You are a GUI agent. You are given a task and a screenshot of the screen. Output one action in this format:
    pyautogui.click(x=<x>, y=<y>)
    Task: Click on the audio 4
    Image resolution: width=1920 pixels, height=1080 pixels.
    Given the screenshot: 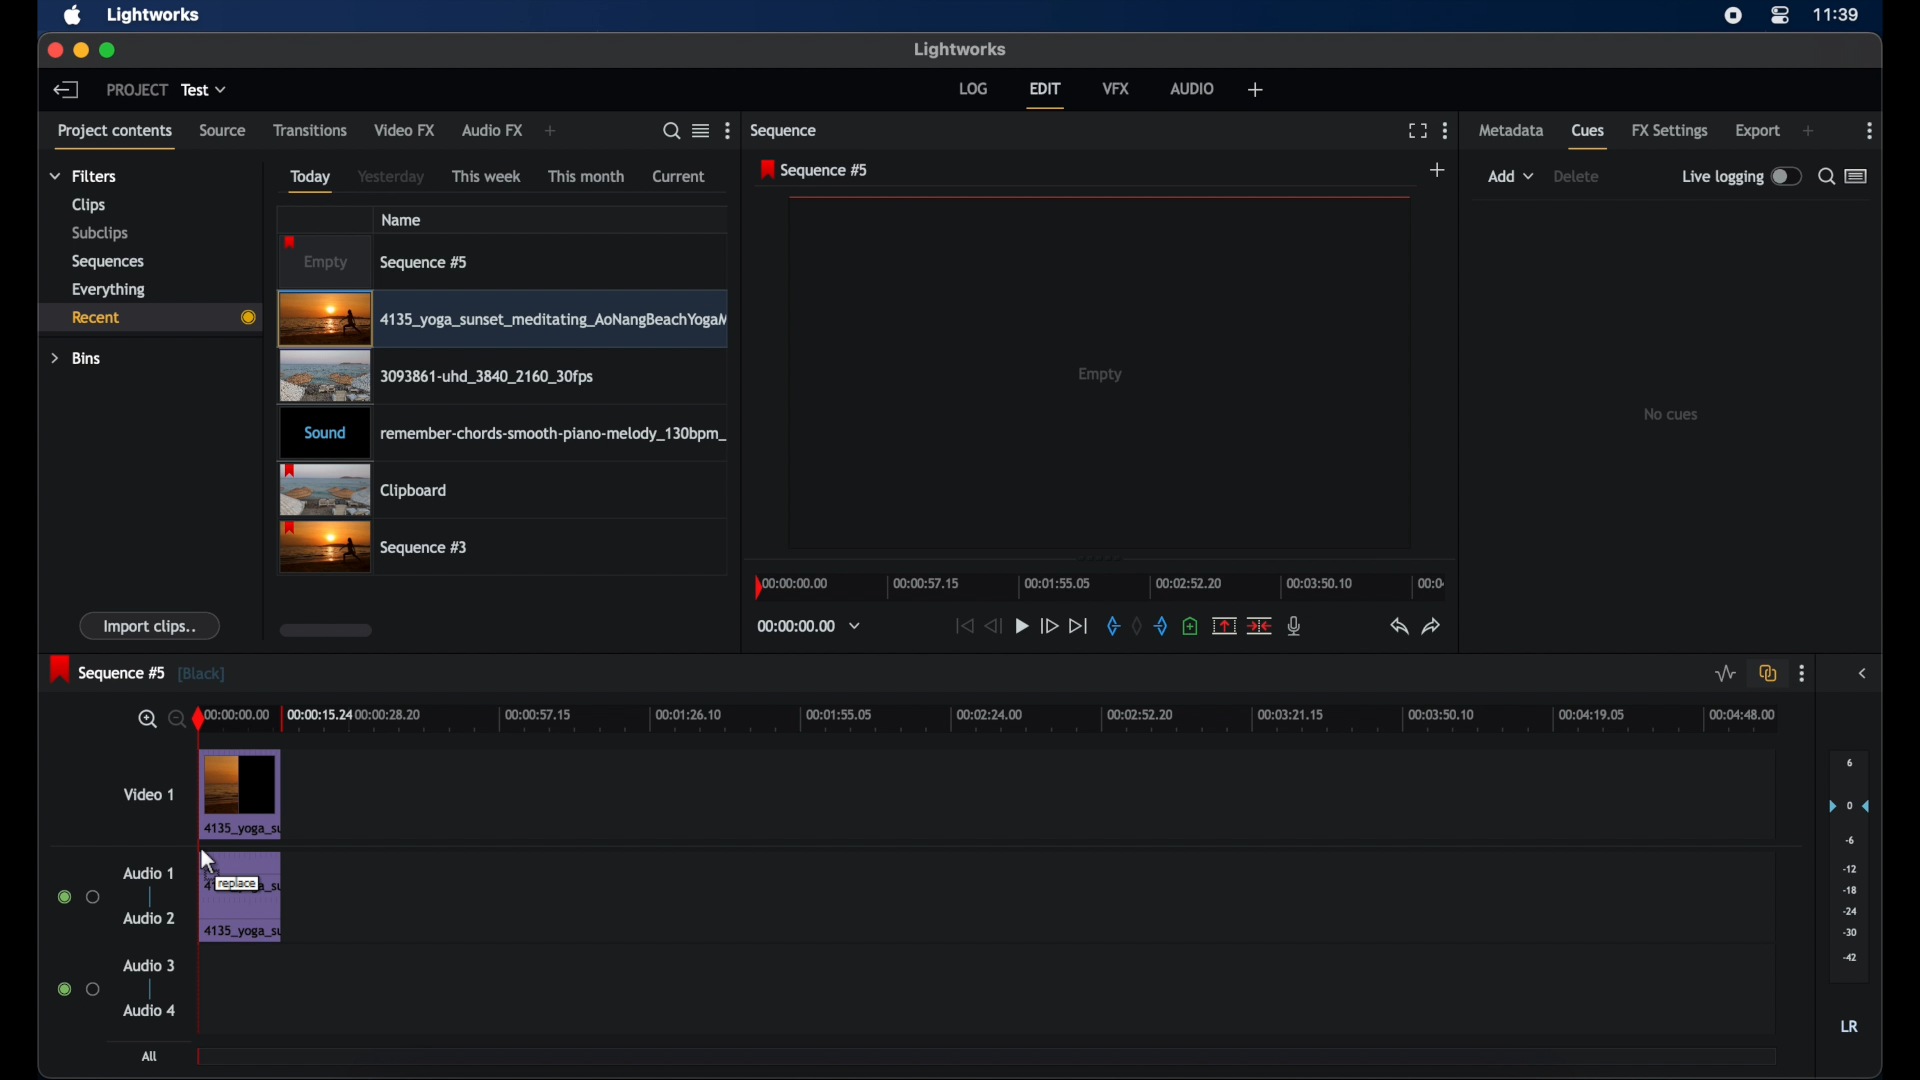 What is the action you would take?
    pyautogui.click(x=146, y=1011)
    